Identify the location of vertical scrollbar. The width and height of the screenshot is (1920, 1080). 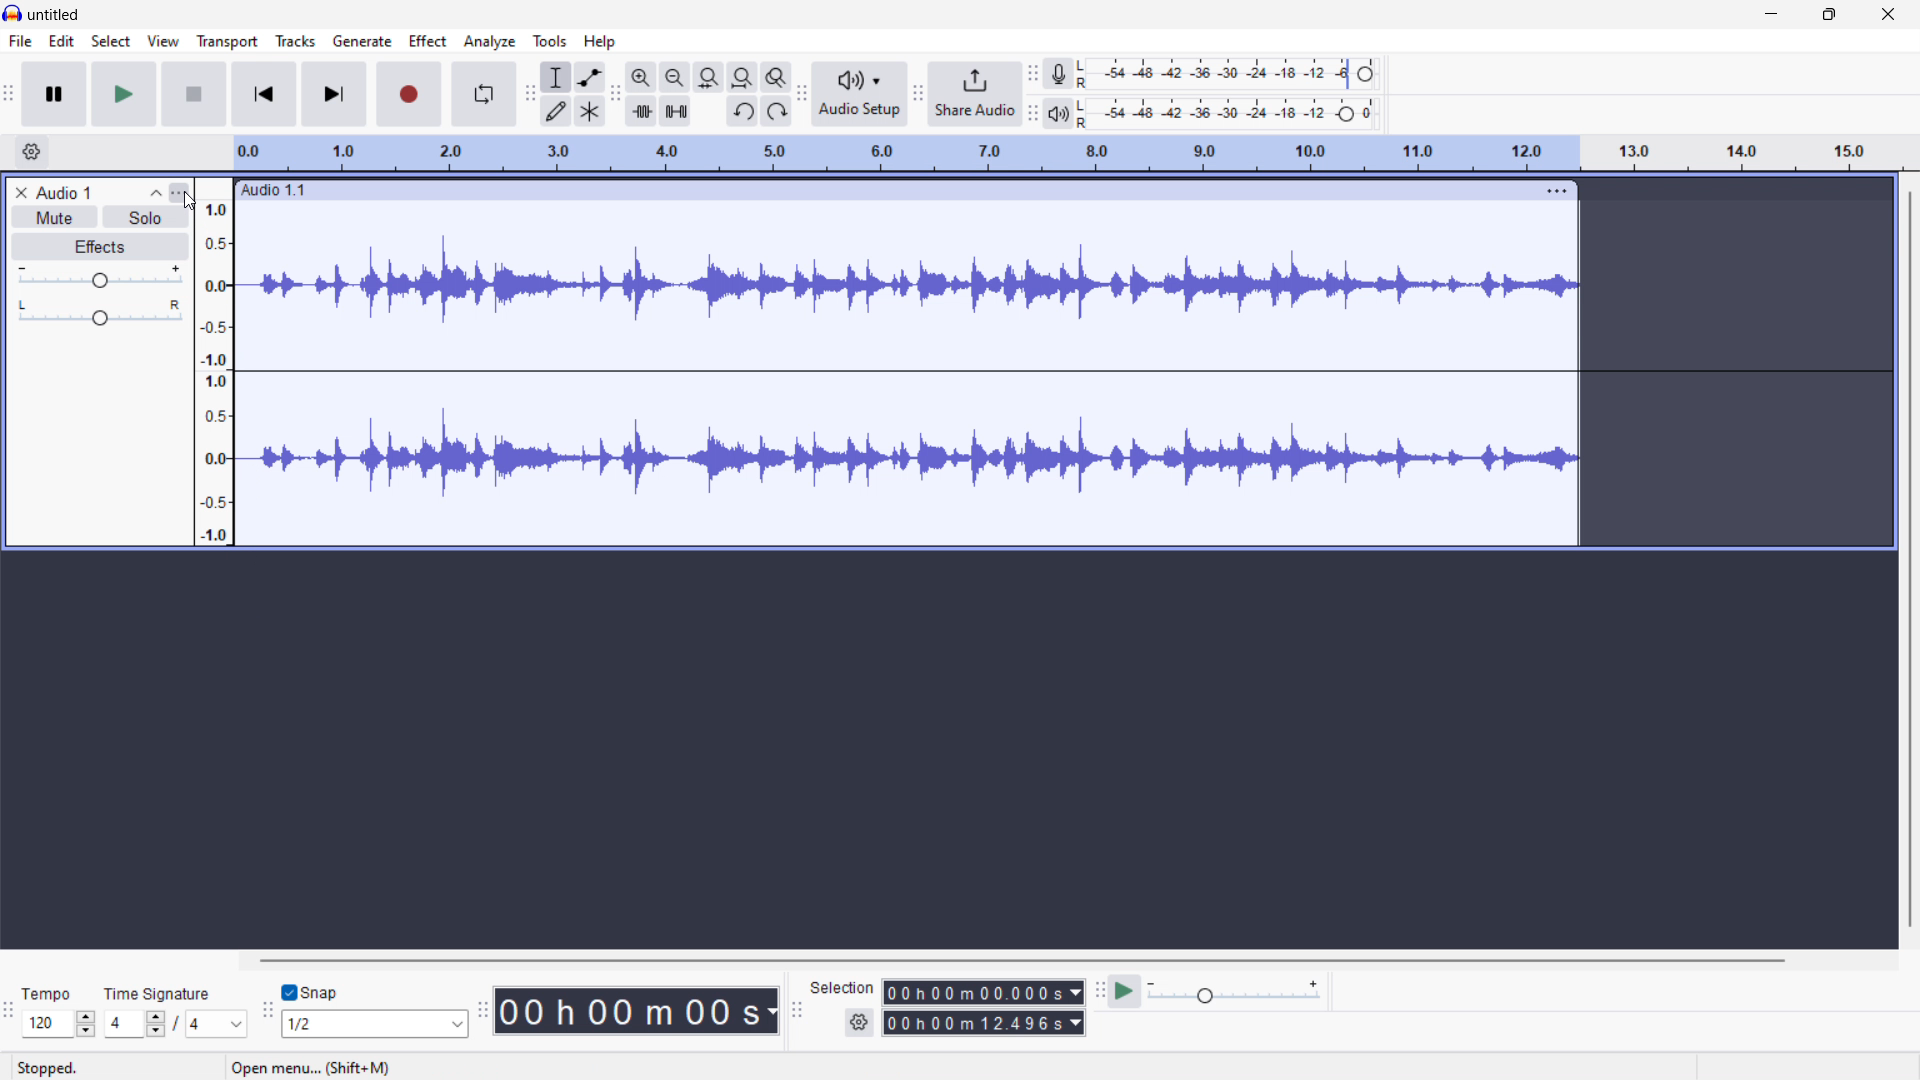
(1911, 560).